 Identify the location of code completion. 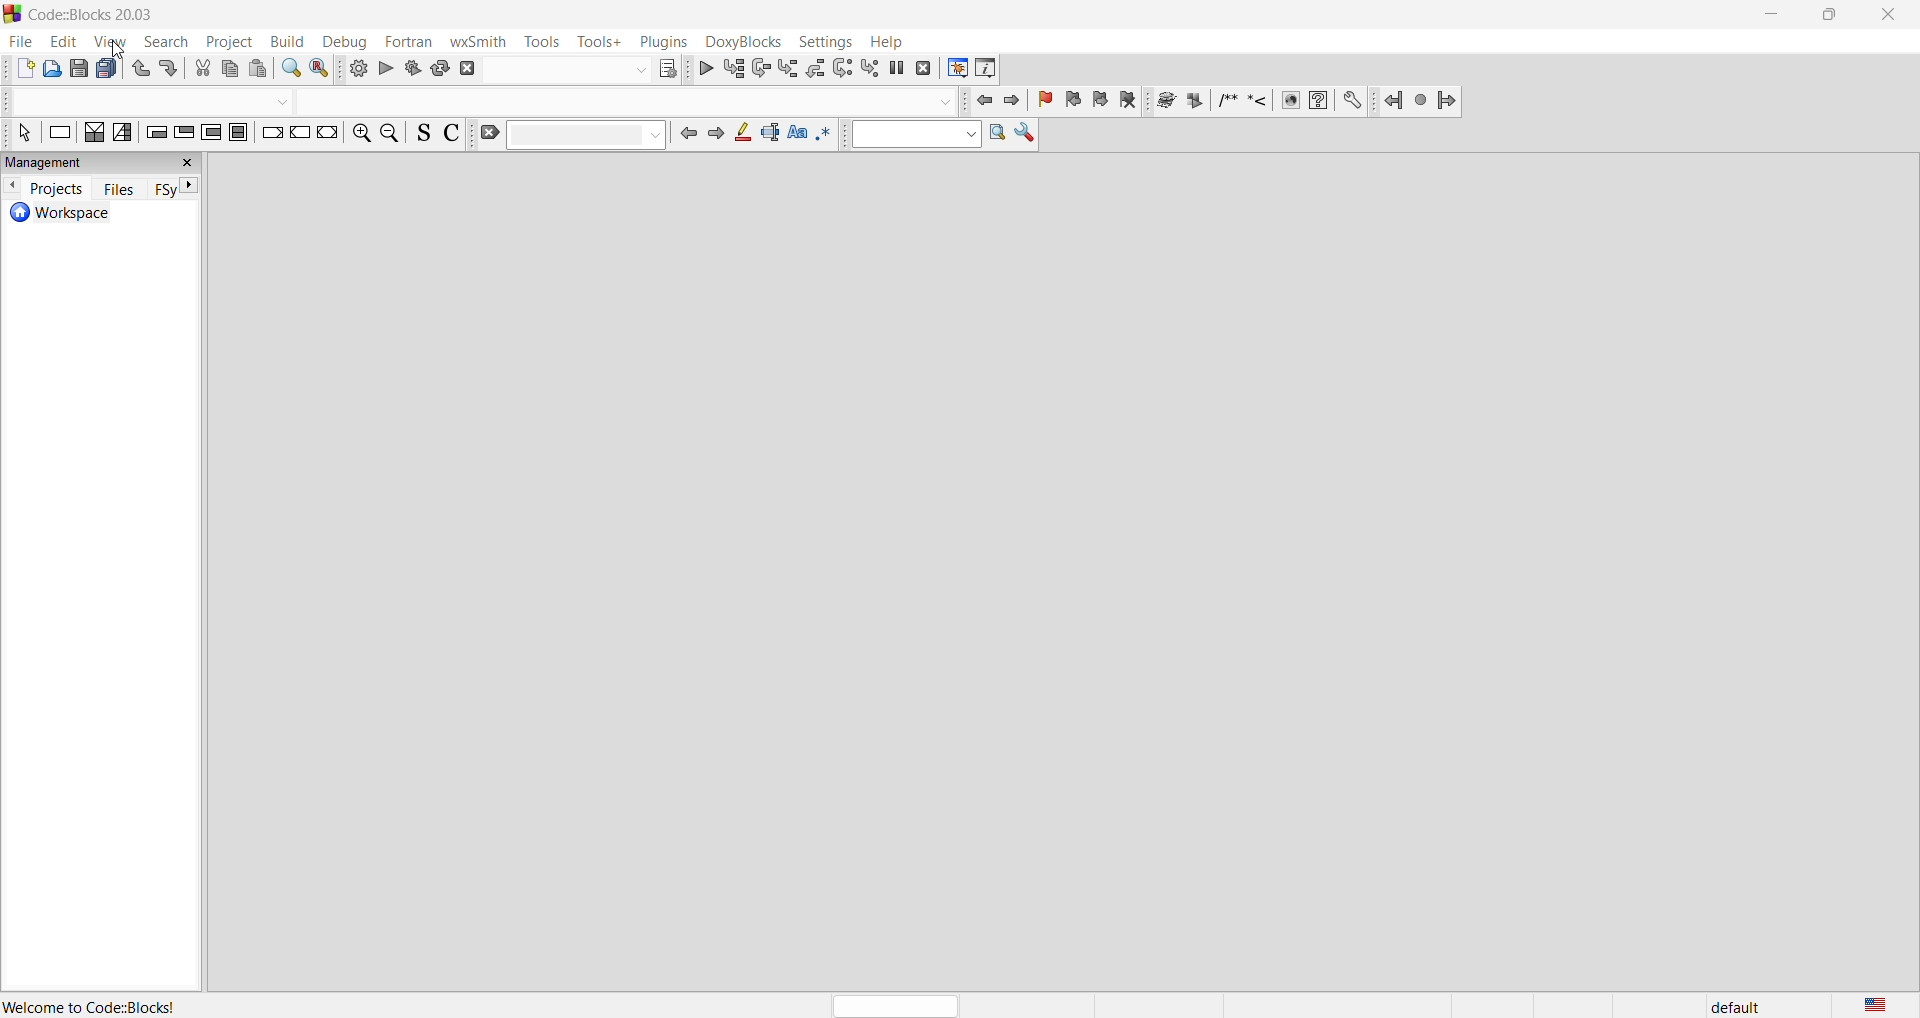
(484, 101).